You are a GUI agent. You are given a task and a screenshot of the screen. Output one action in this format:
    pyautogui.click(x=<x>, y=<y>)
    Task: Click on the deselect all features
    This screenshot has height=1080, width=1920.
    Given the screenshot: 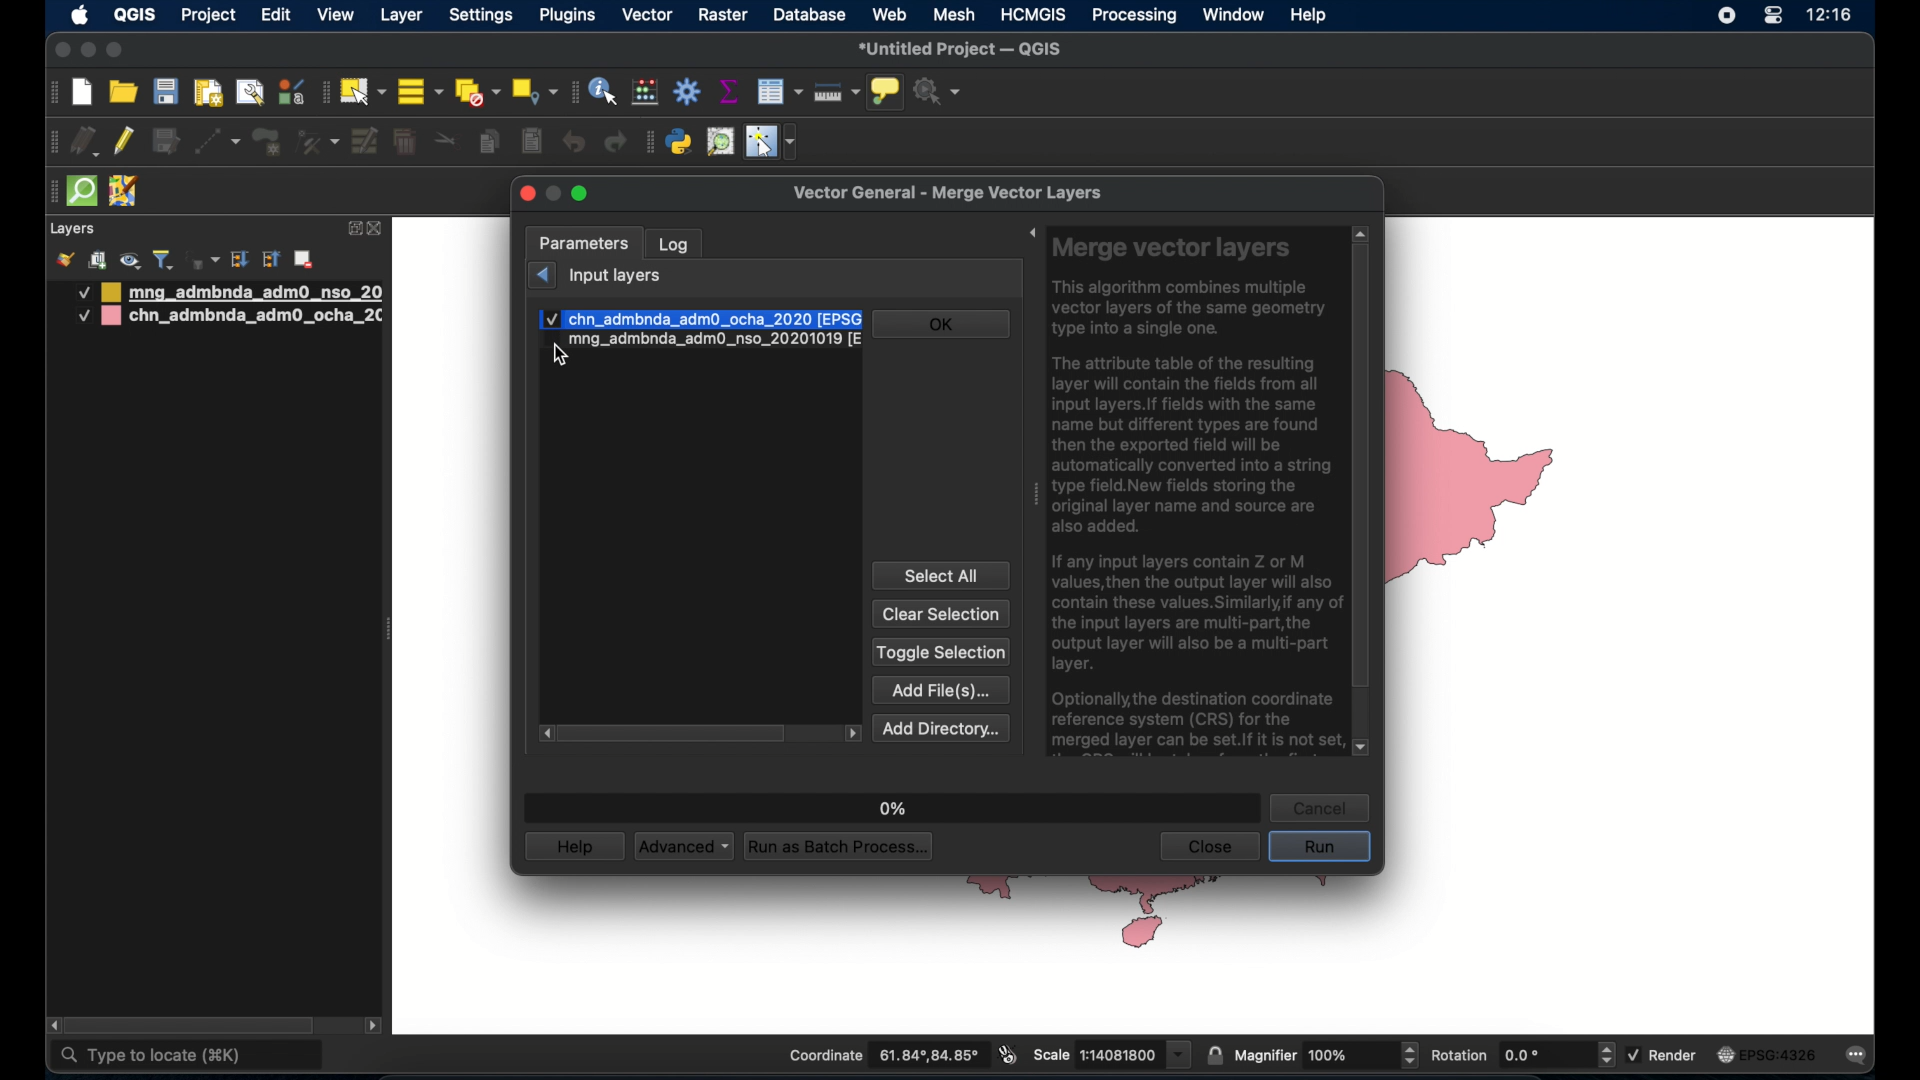 What is the action you would take?
    pyautogui.click(x=477, y=93)
    